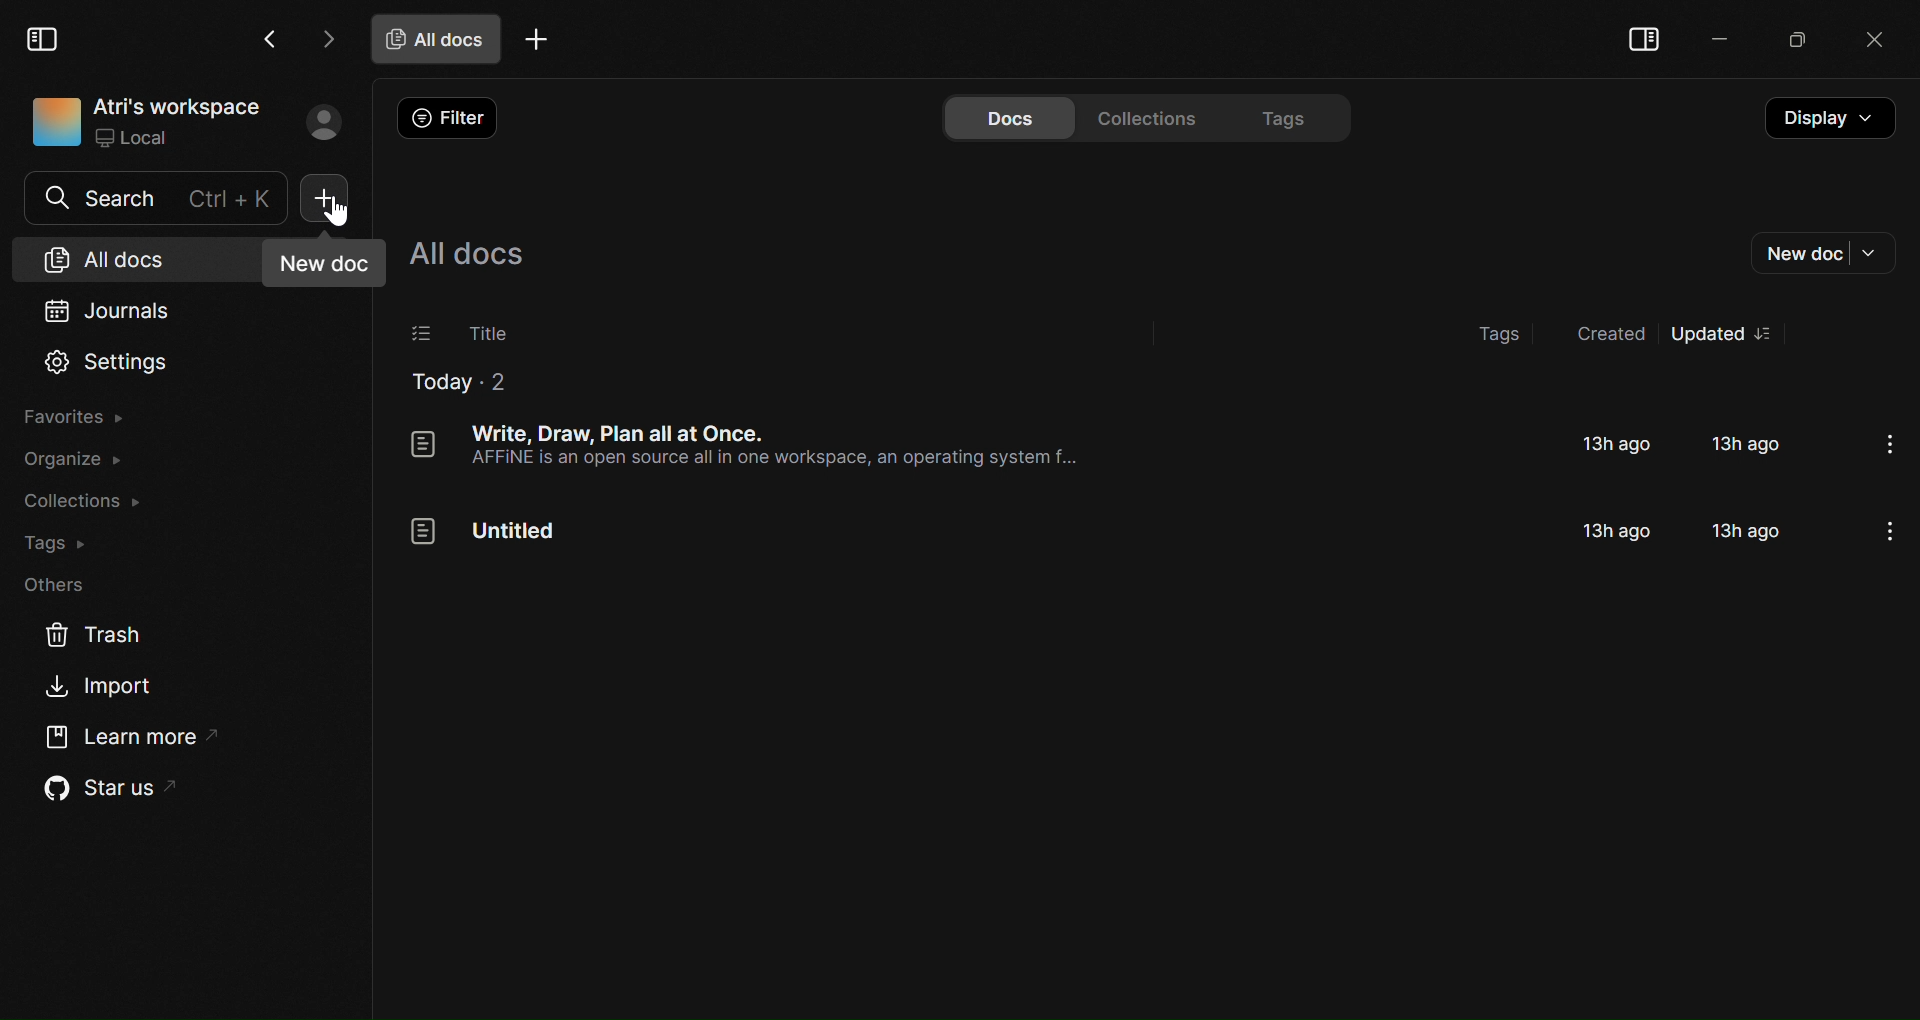  What do you see at coordinates (122, 258) in the screenshot?
I see `All docs` at bounding box center [122, 258].